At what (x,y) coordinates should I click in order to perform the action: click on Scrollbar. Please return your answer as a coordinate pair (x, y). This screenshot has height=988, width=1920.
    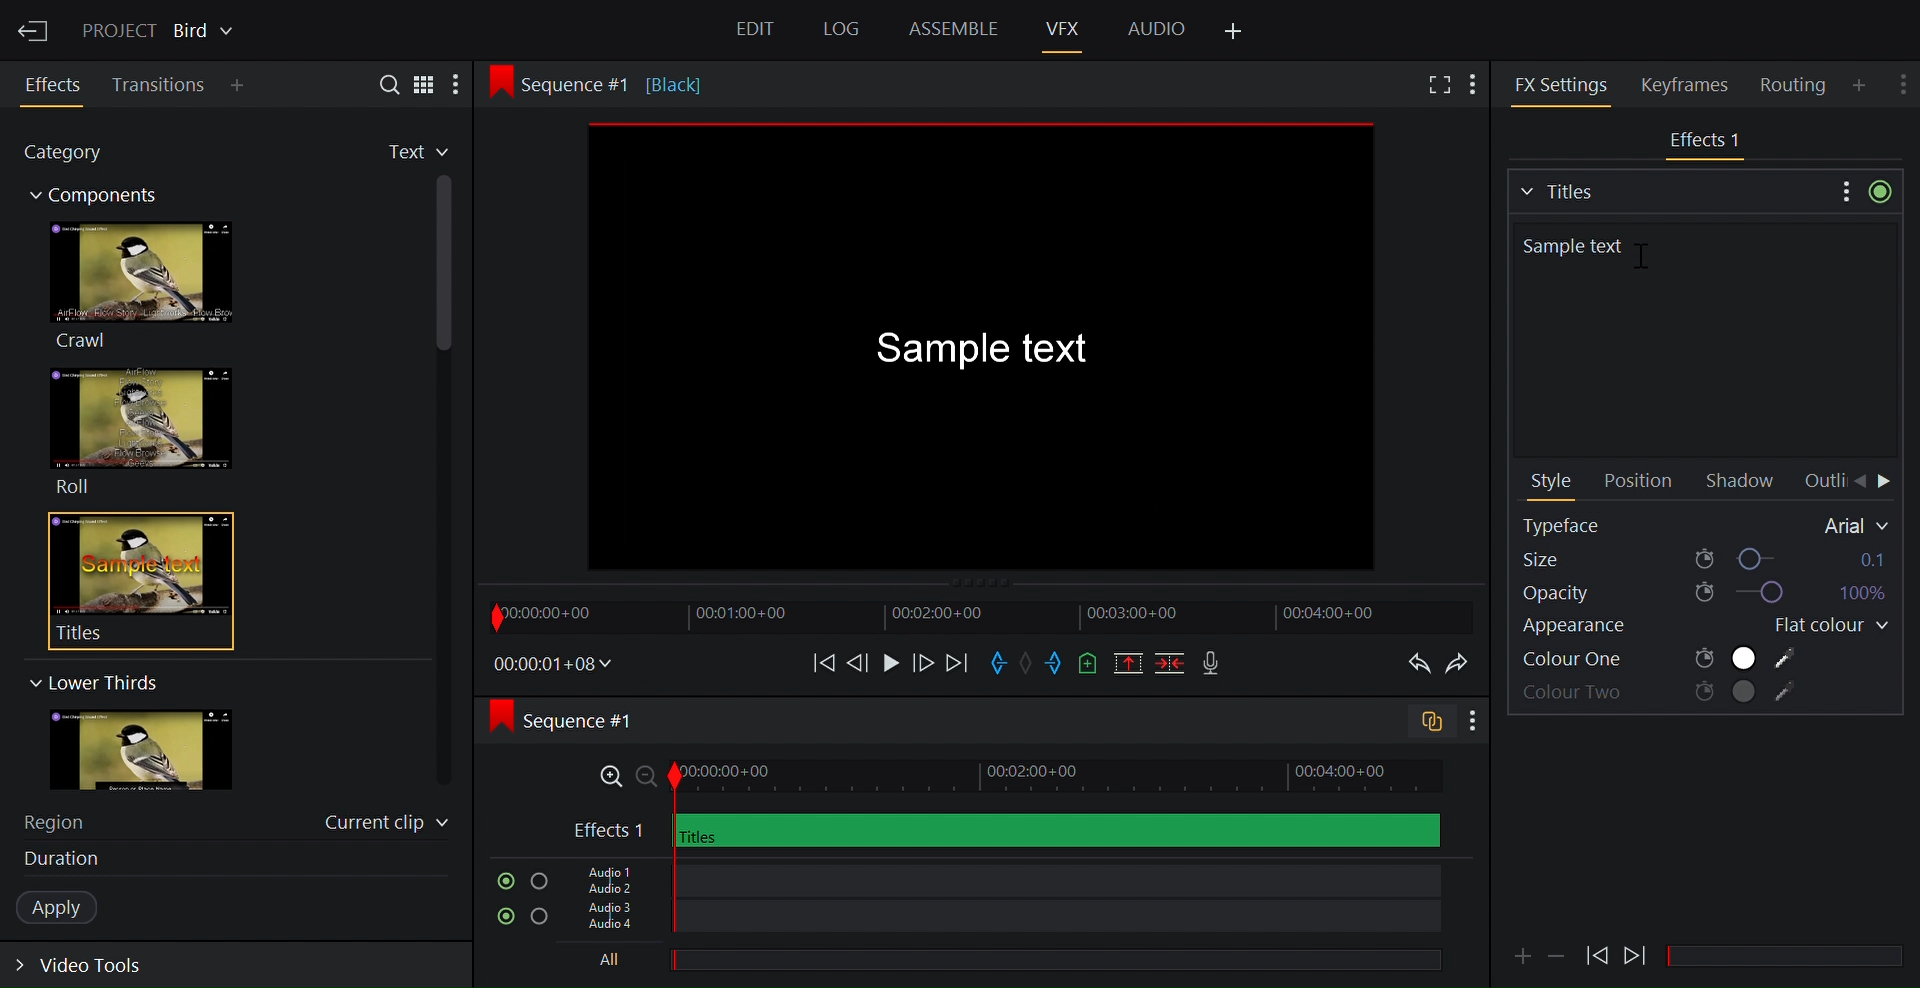
    Looking at the image, I should click on (1793, 957).